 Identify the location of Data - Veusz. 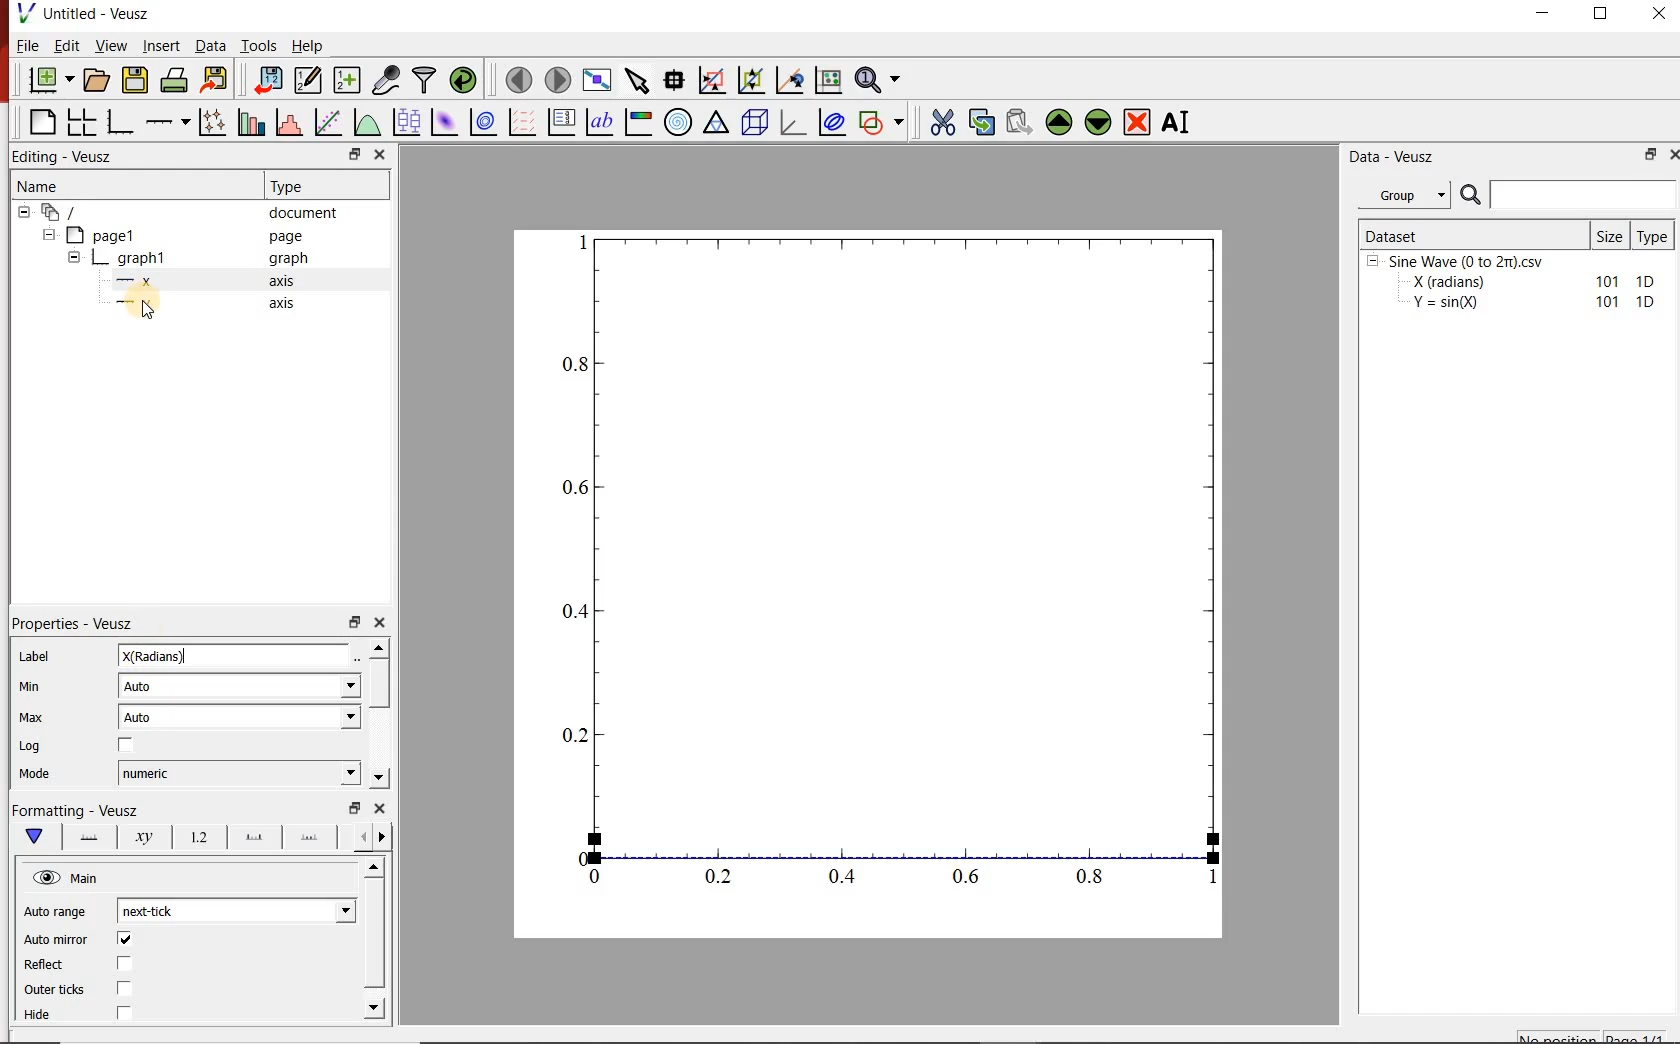
(1395, 158).